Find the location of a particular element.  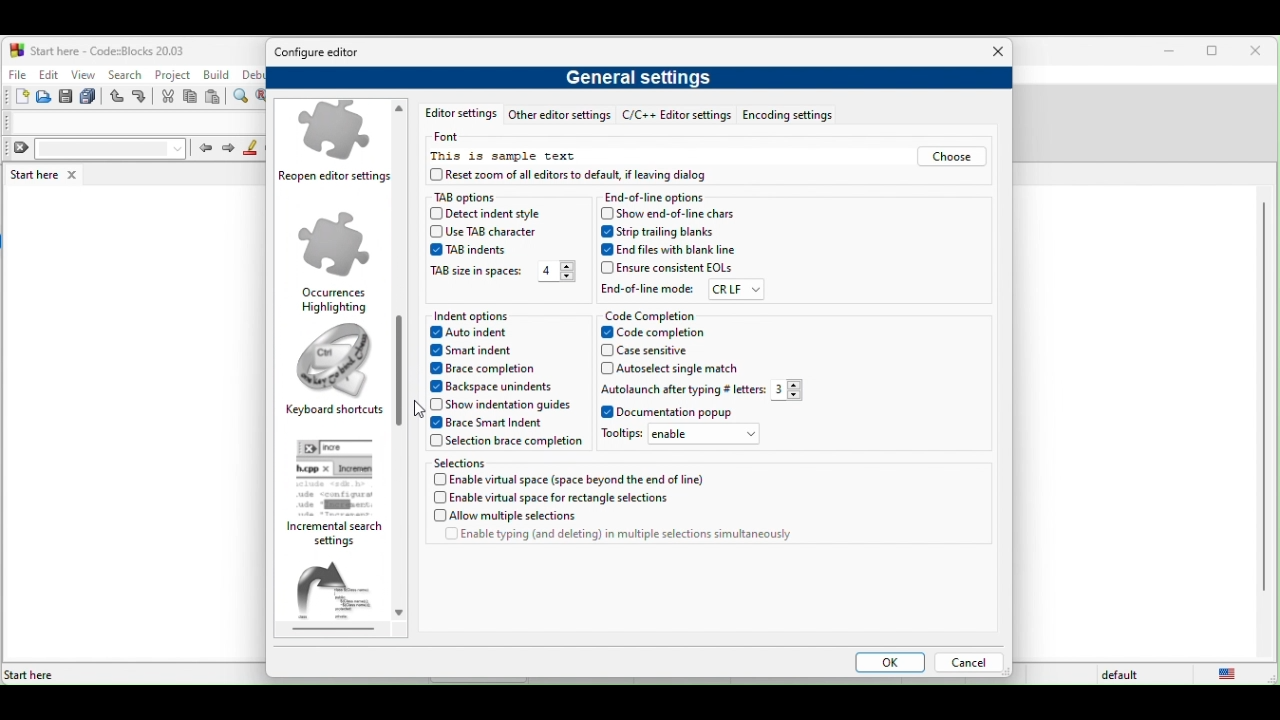

configure editor is located at coordinates (323, 53).